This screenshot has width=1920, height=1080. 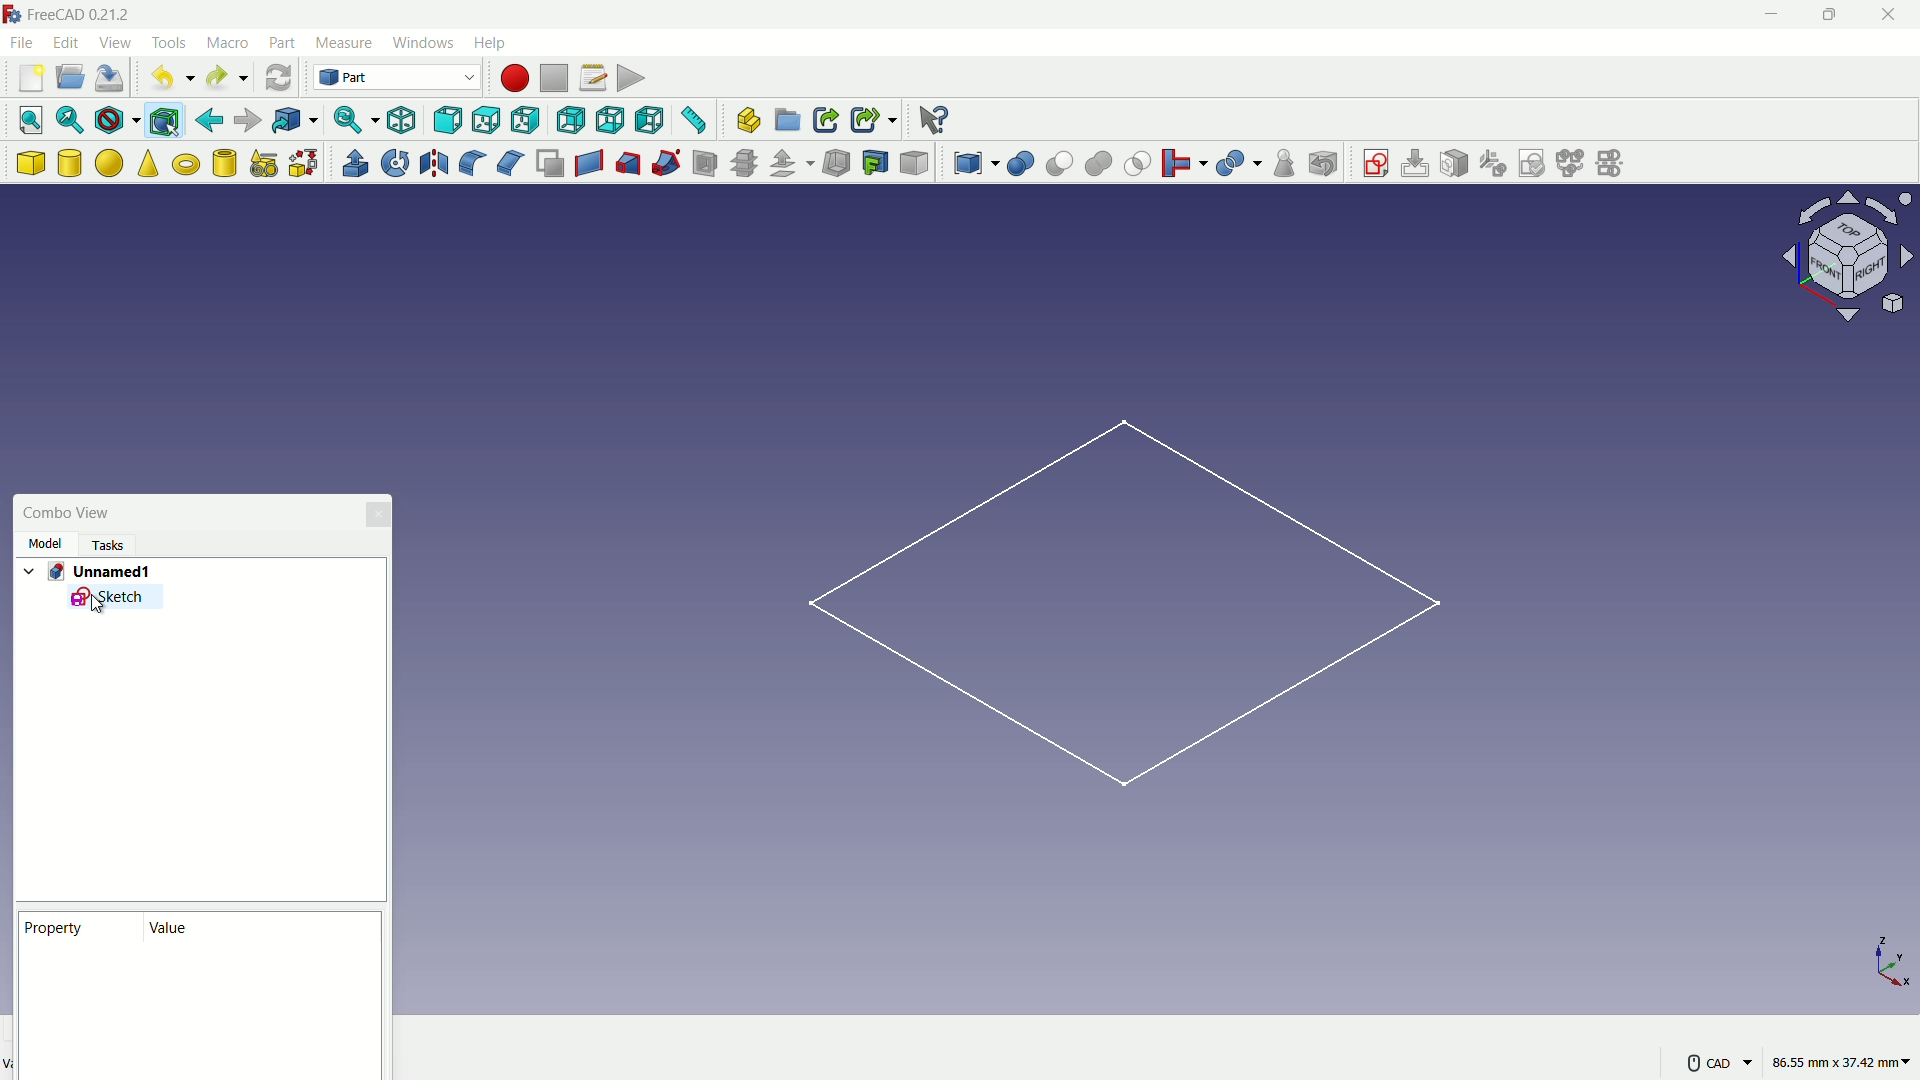 I want to click on right view, so click(x=524, y=122).